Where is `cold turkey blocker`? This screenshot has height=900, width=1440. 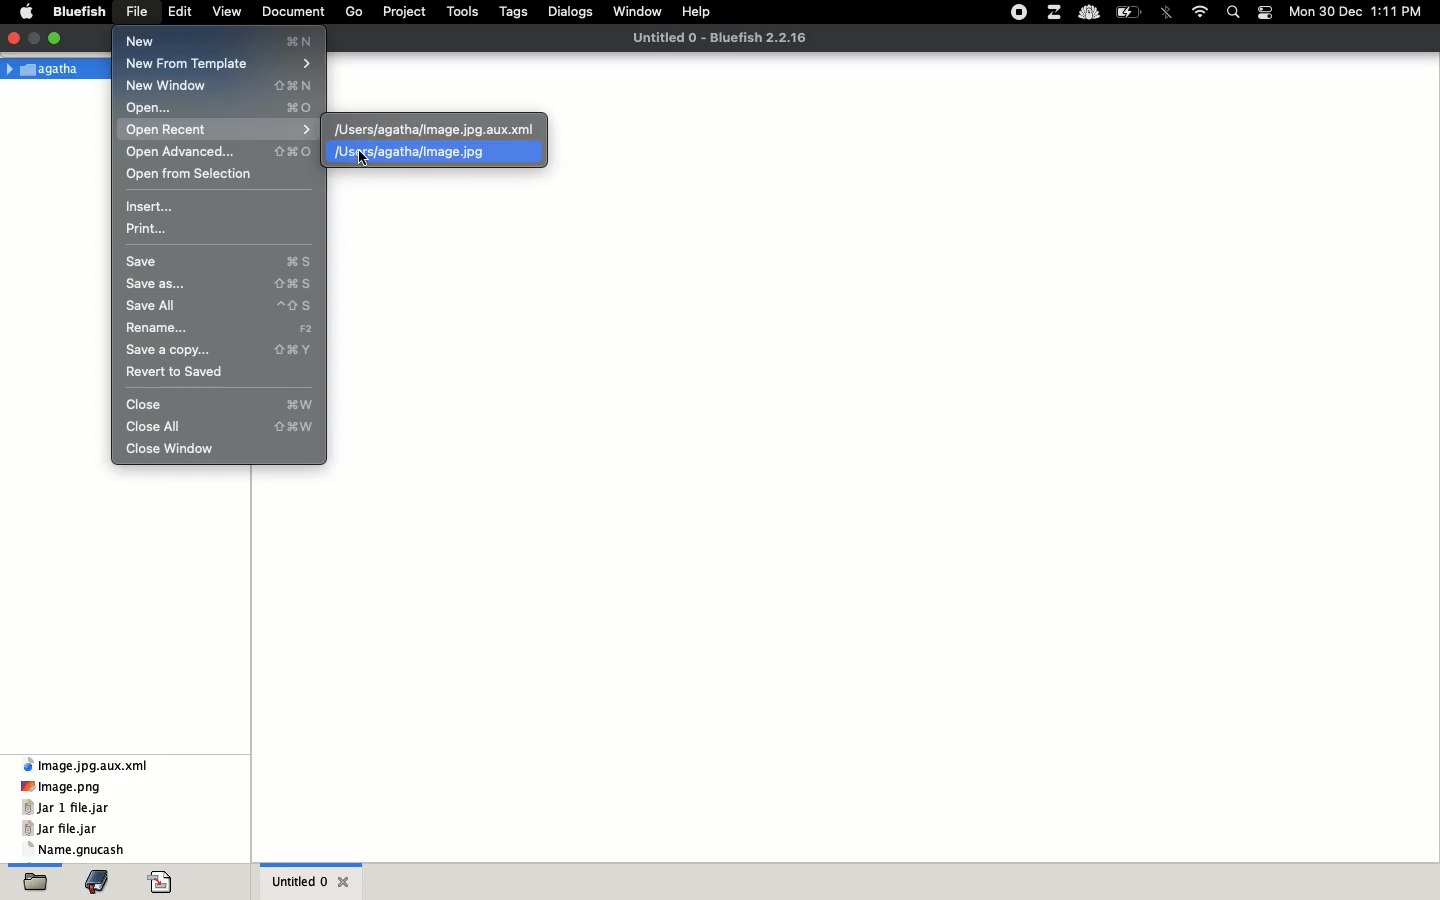
cold turkey blocker is located at coordinates (1091, 13).